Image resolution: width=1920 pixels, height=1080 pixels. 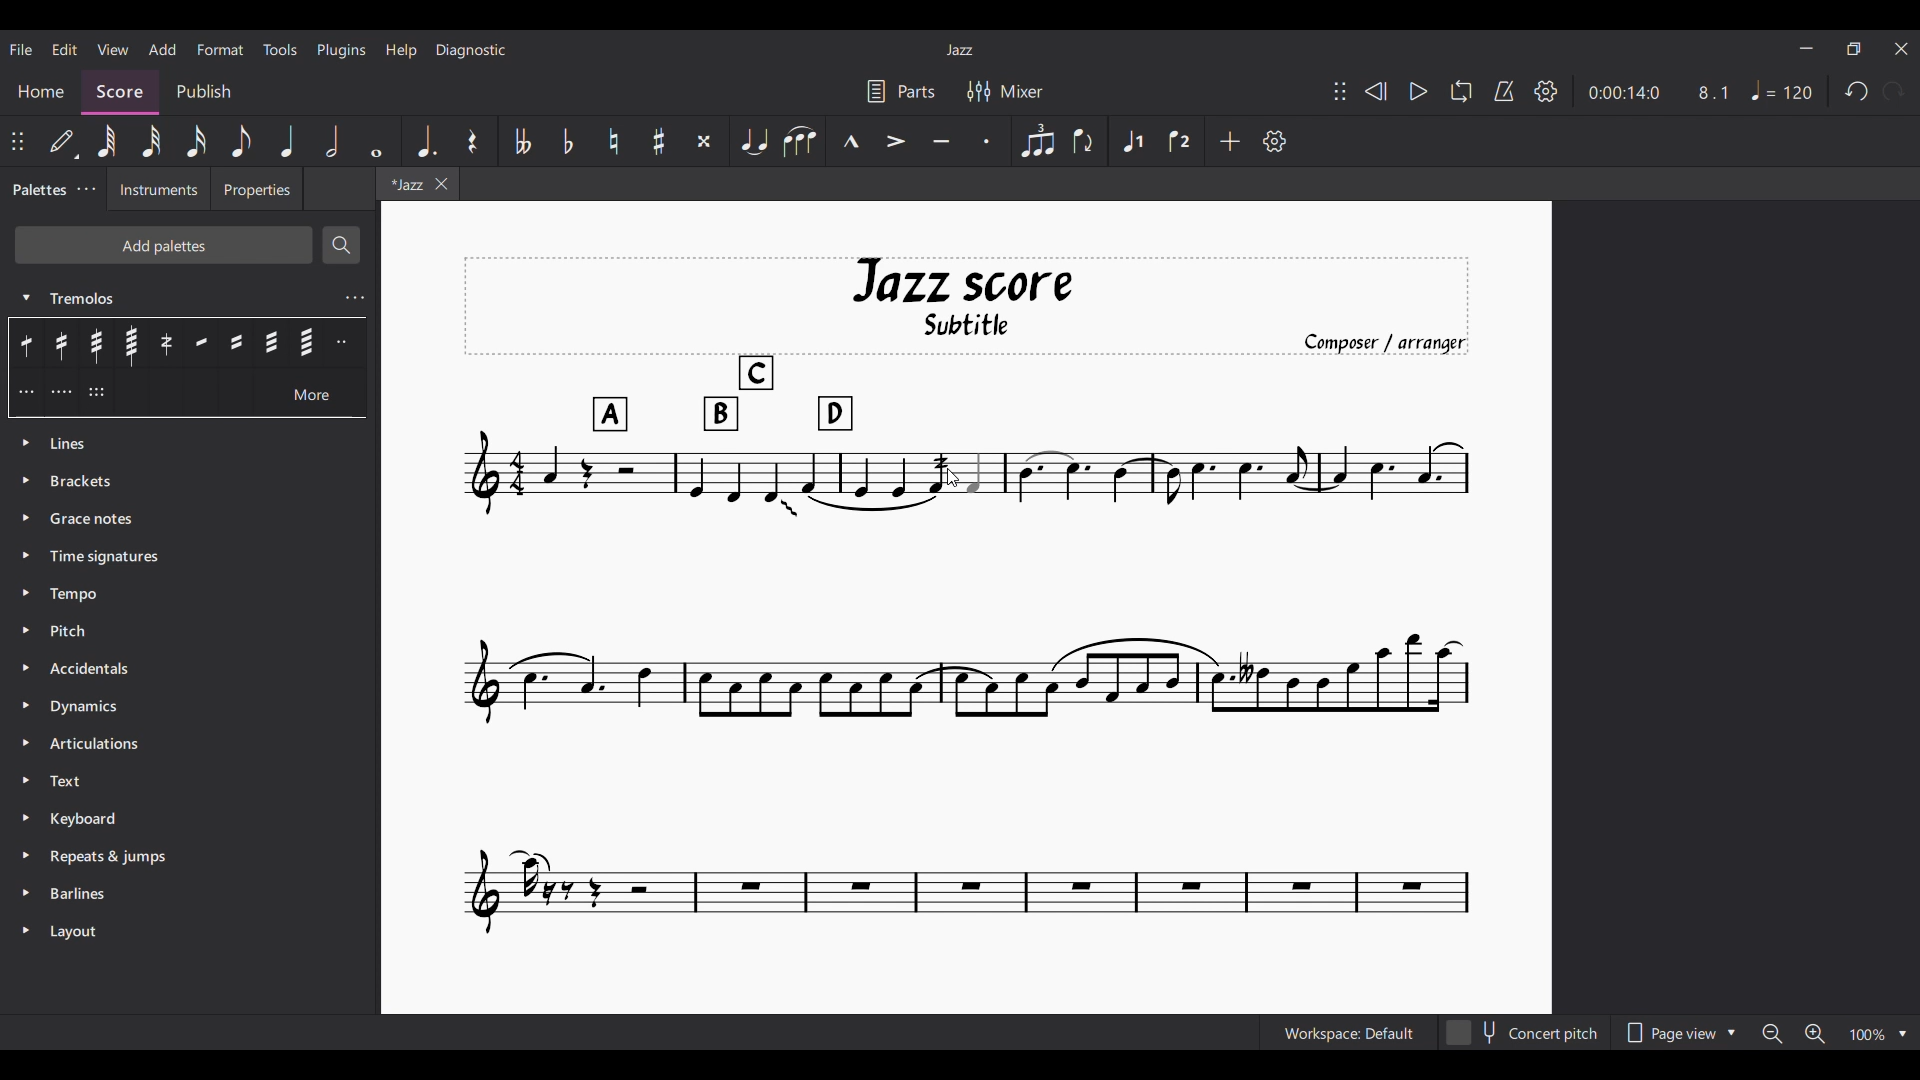 I want to click on Cursor, so click(x=955, y=478).